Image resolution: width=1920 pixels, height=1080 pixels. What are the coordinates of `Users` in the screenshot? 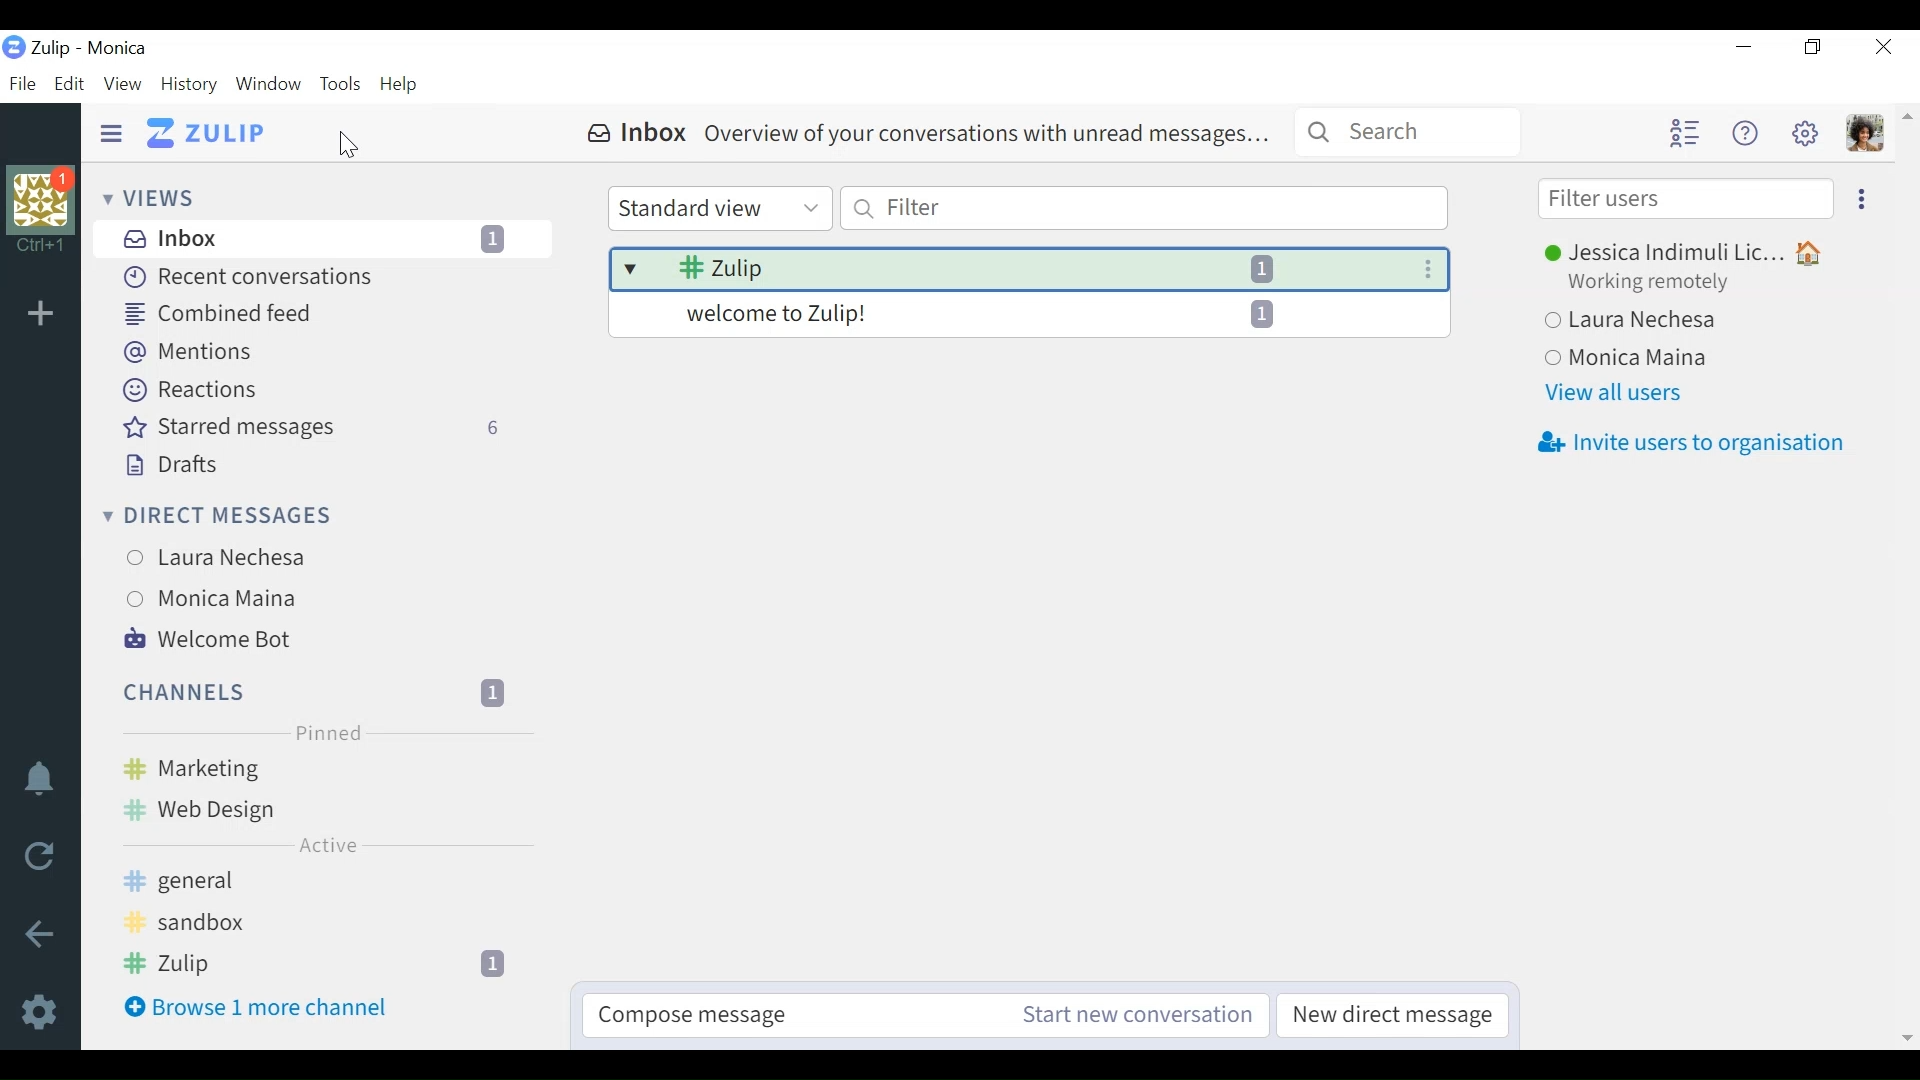 It's located at (1651, 355).